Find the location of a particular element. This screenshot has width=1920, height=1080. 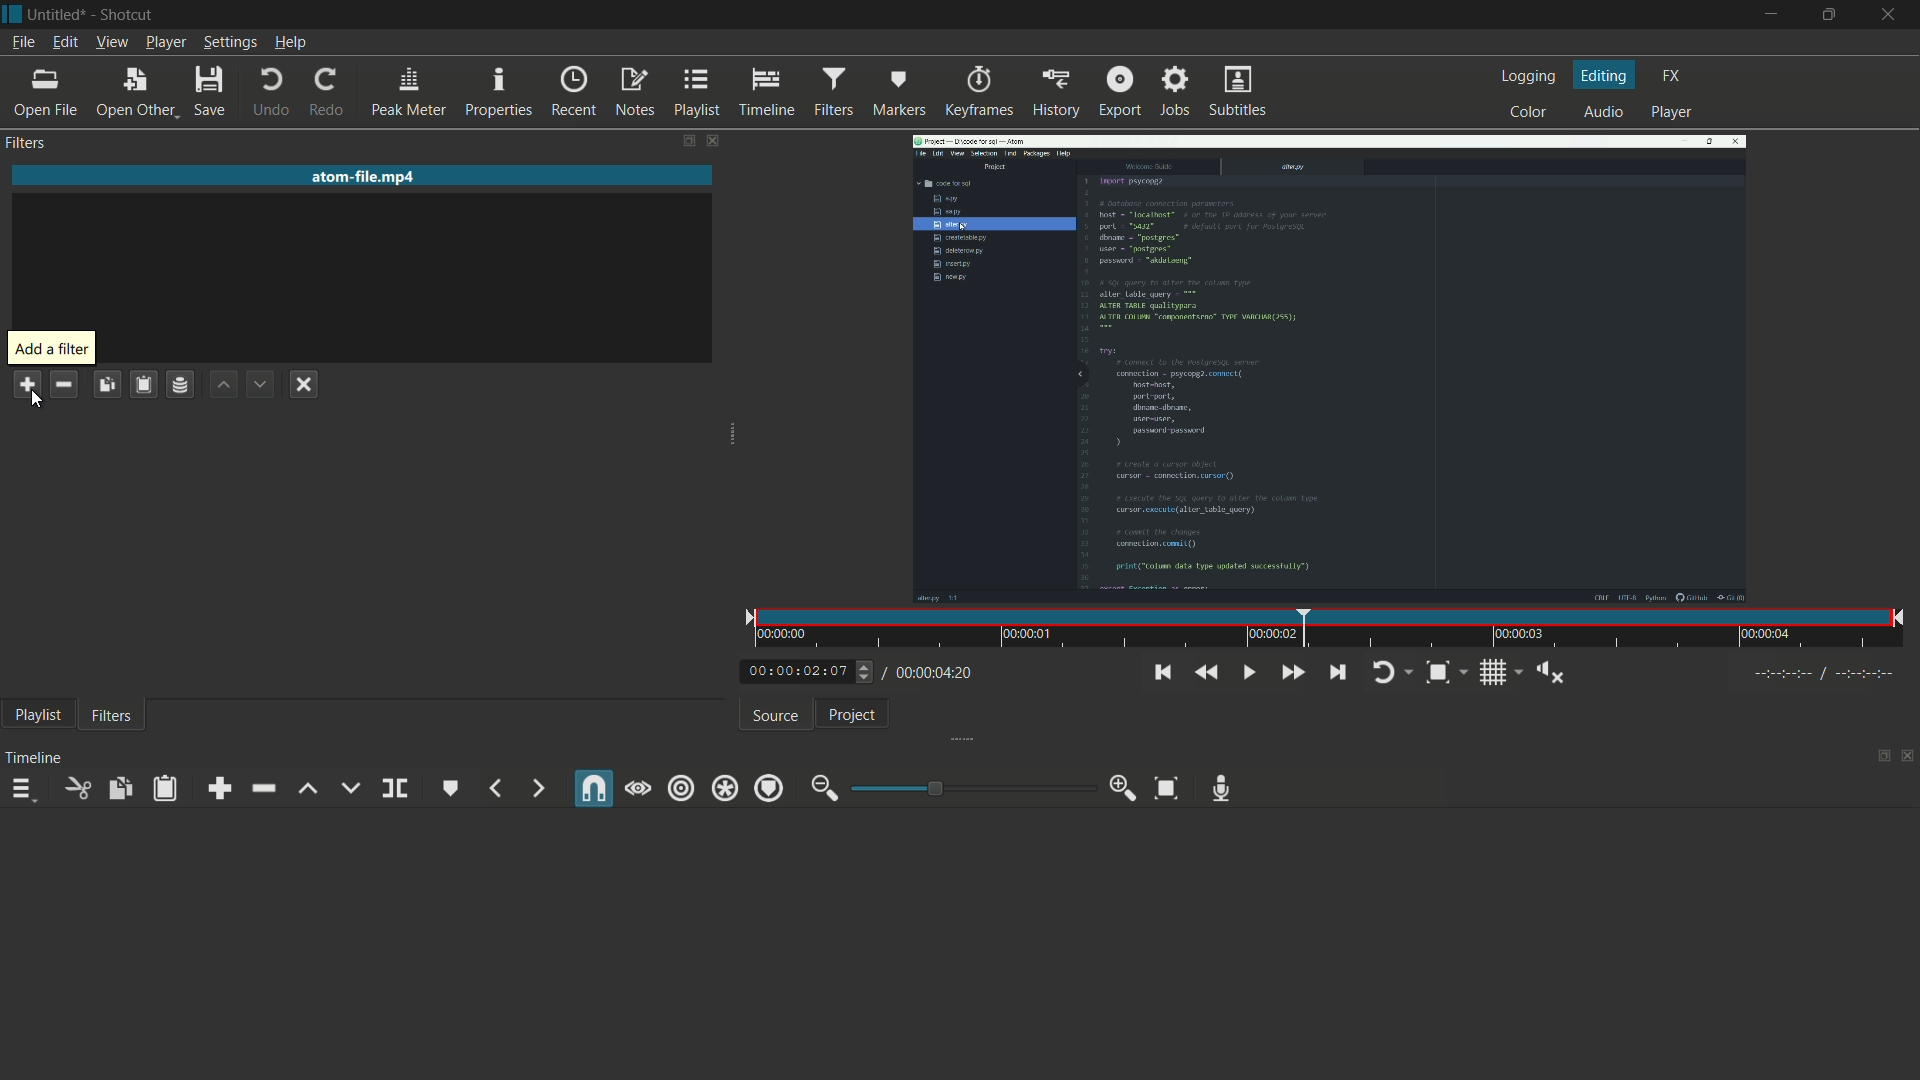

overwrite is located at coordinates (350, 787).